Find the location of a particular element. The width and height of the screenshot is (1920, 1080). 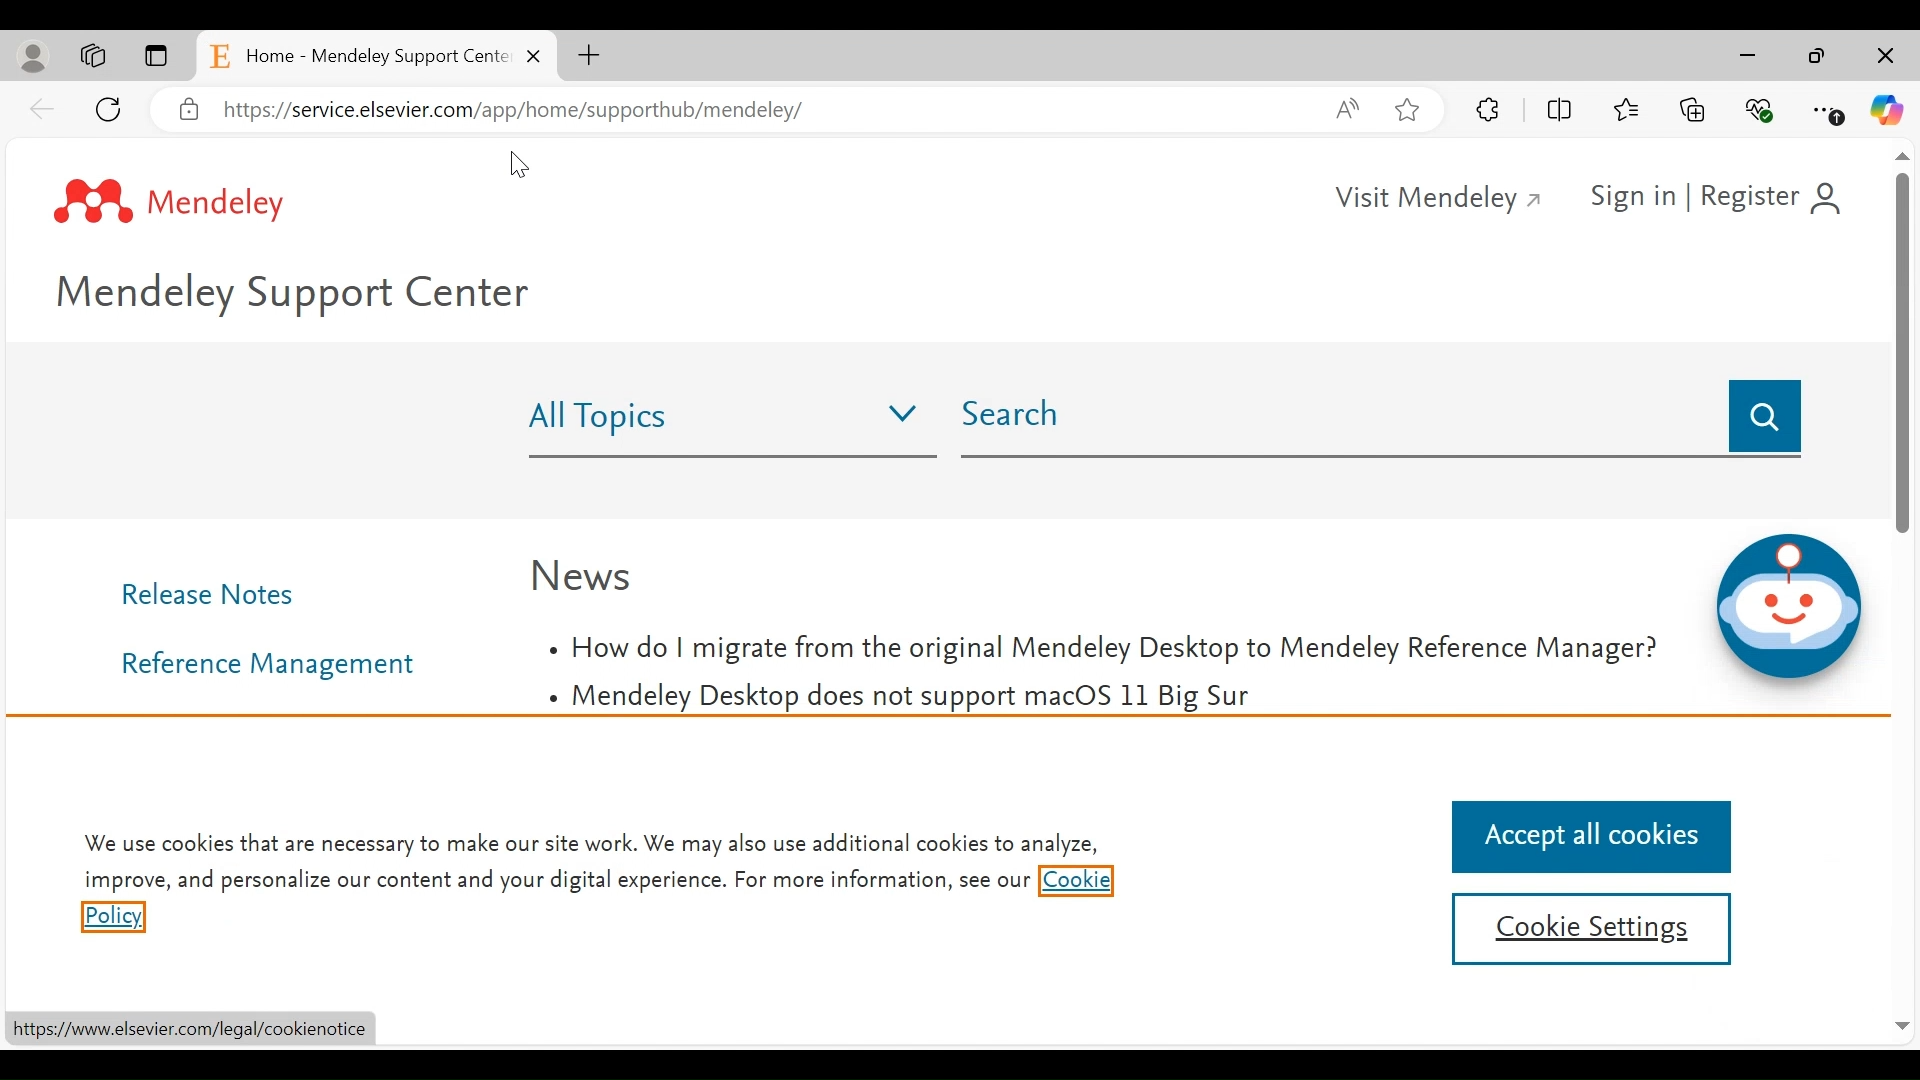

Restore is located at coordinates (1817, 56).